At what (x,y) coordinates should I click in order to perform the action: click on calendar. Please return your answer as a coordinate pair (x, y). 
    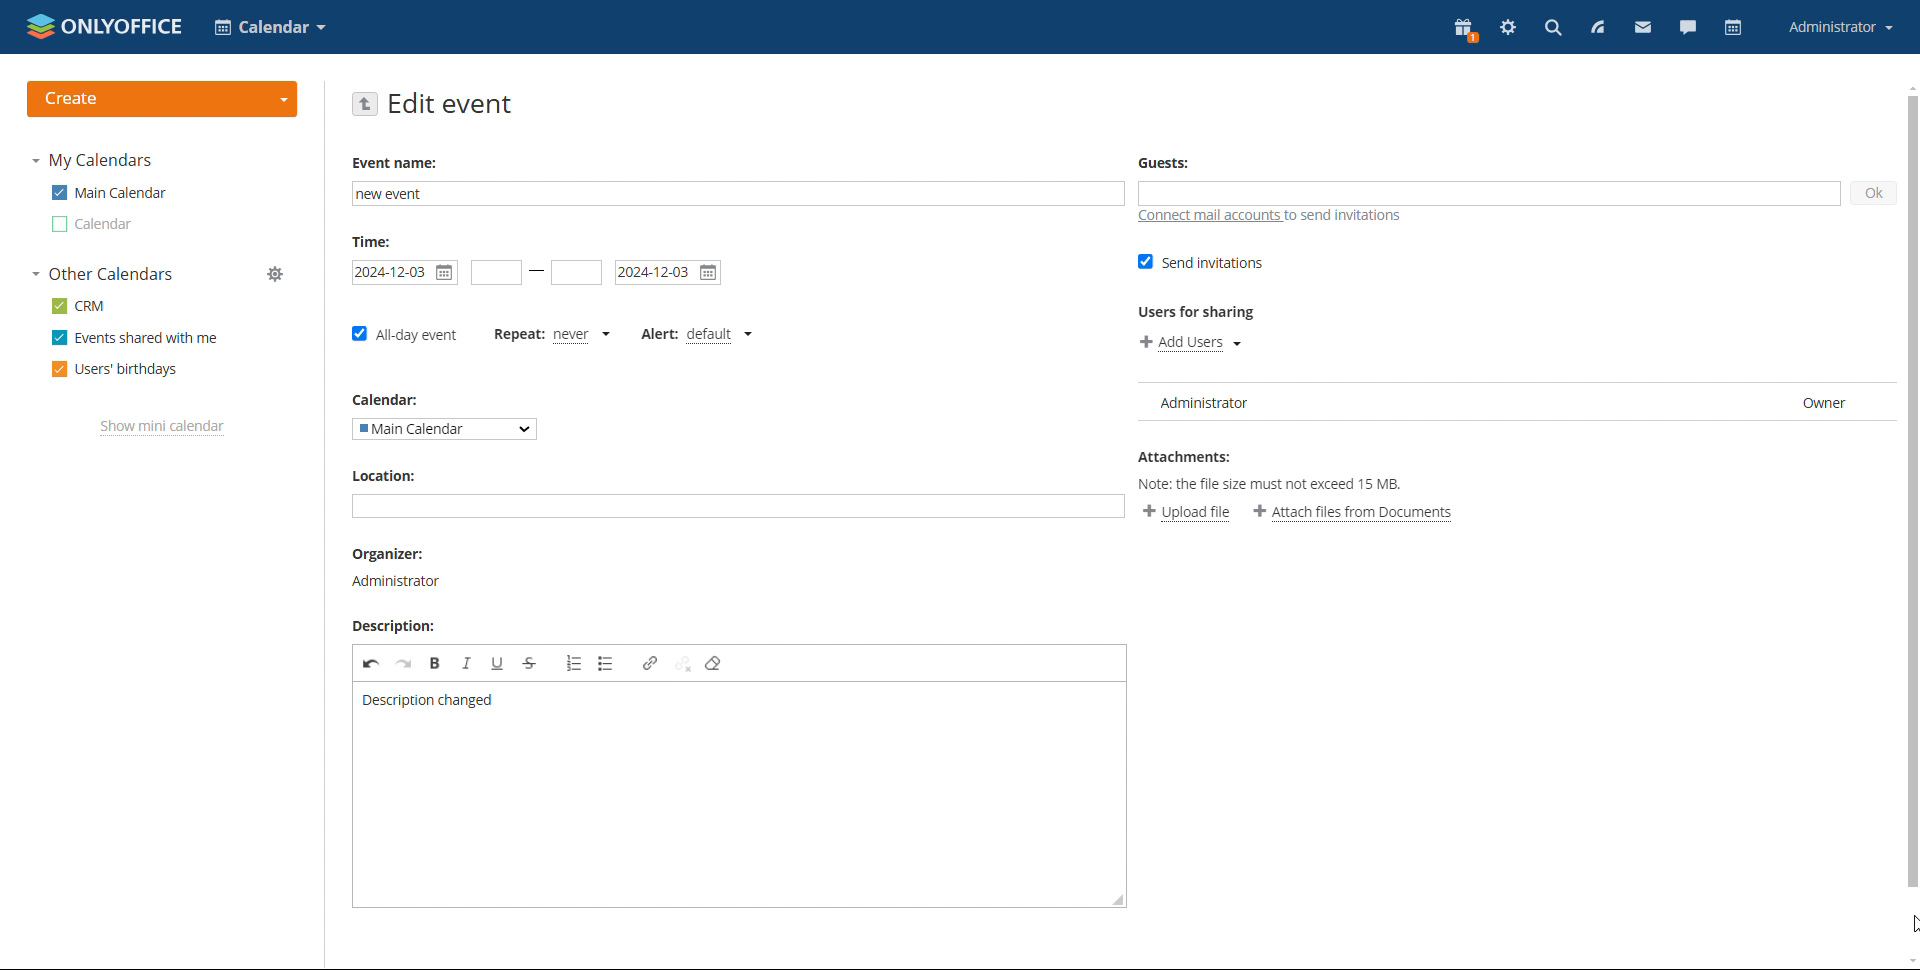
    Looking at the image, I should click on (1736, 28).